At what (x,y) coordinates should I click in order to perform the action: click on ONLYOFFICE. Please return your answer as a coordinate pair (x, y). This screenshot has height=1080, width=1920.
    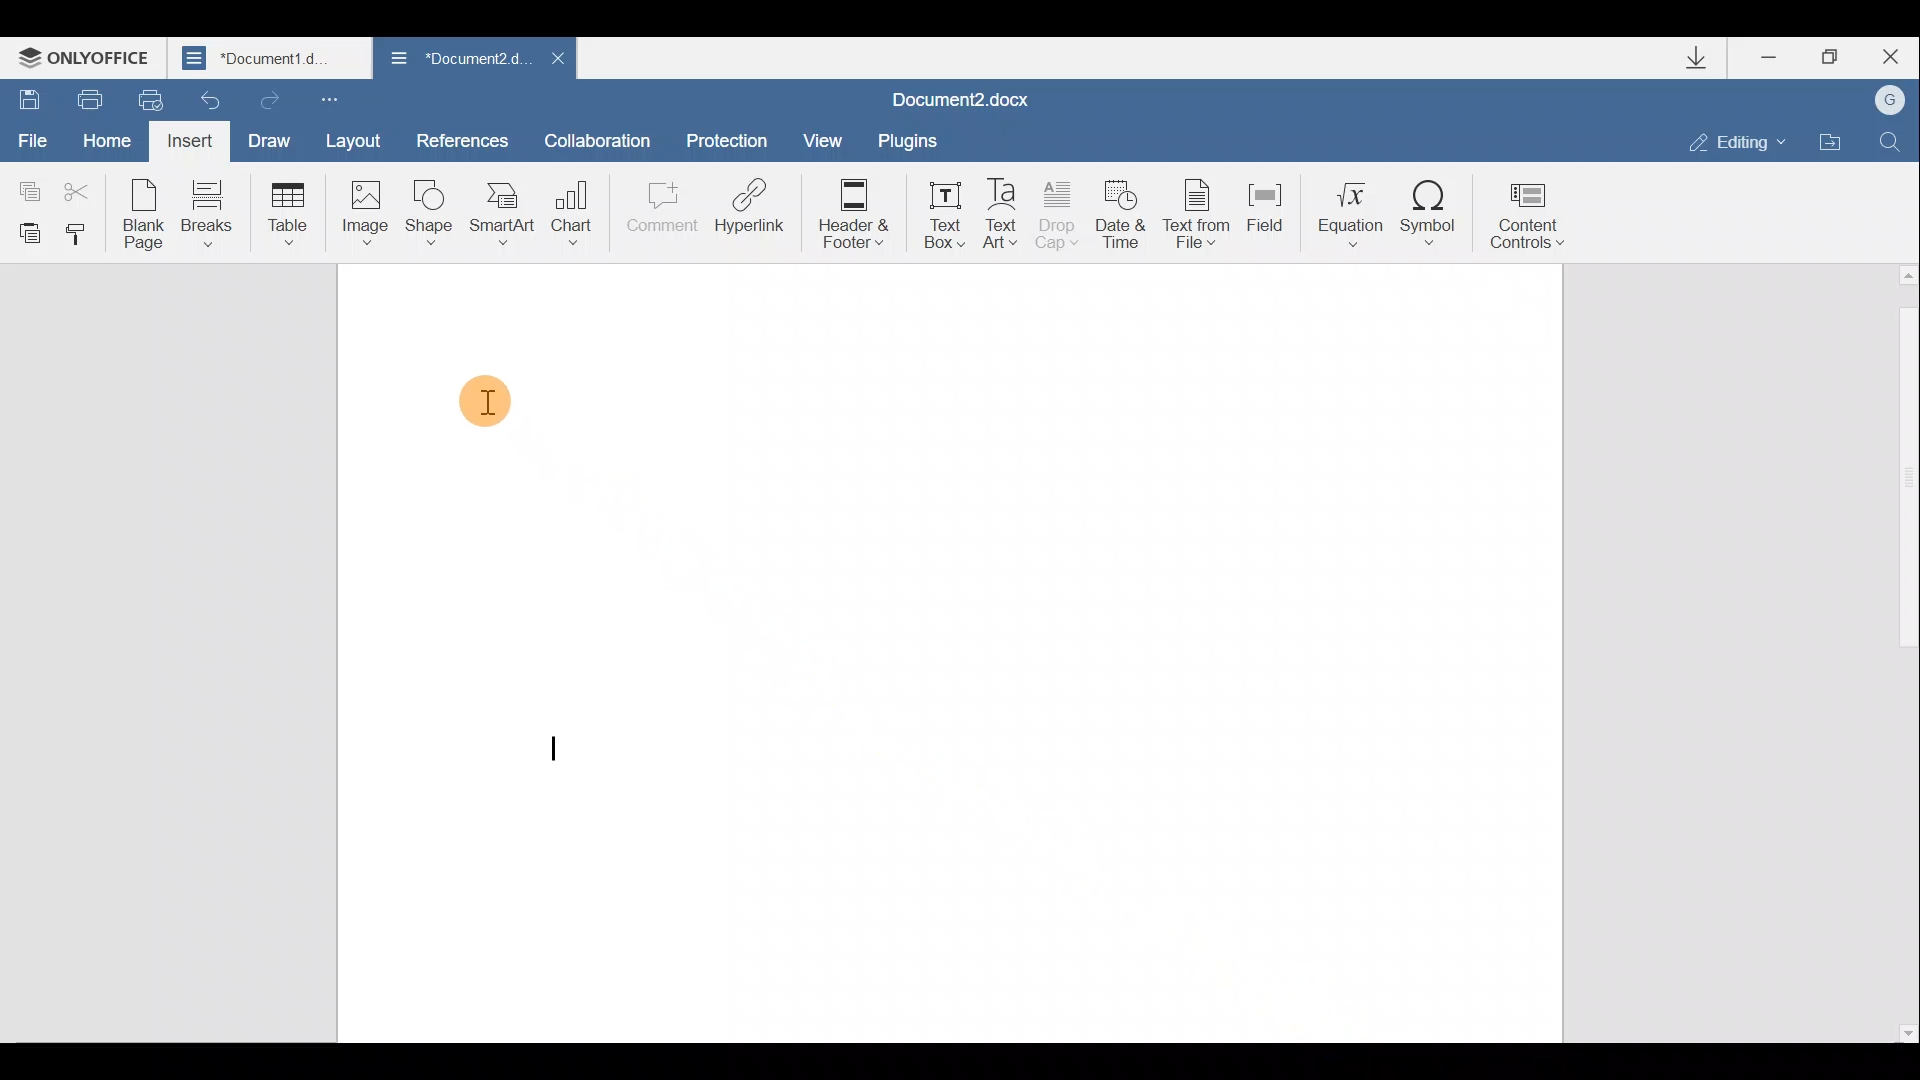
    Looking at the image, I should click on (88, 60).